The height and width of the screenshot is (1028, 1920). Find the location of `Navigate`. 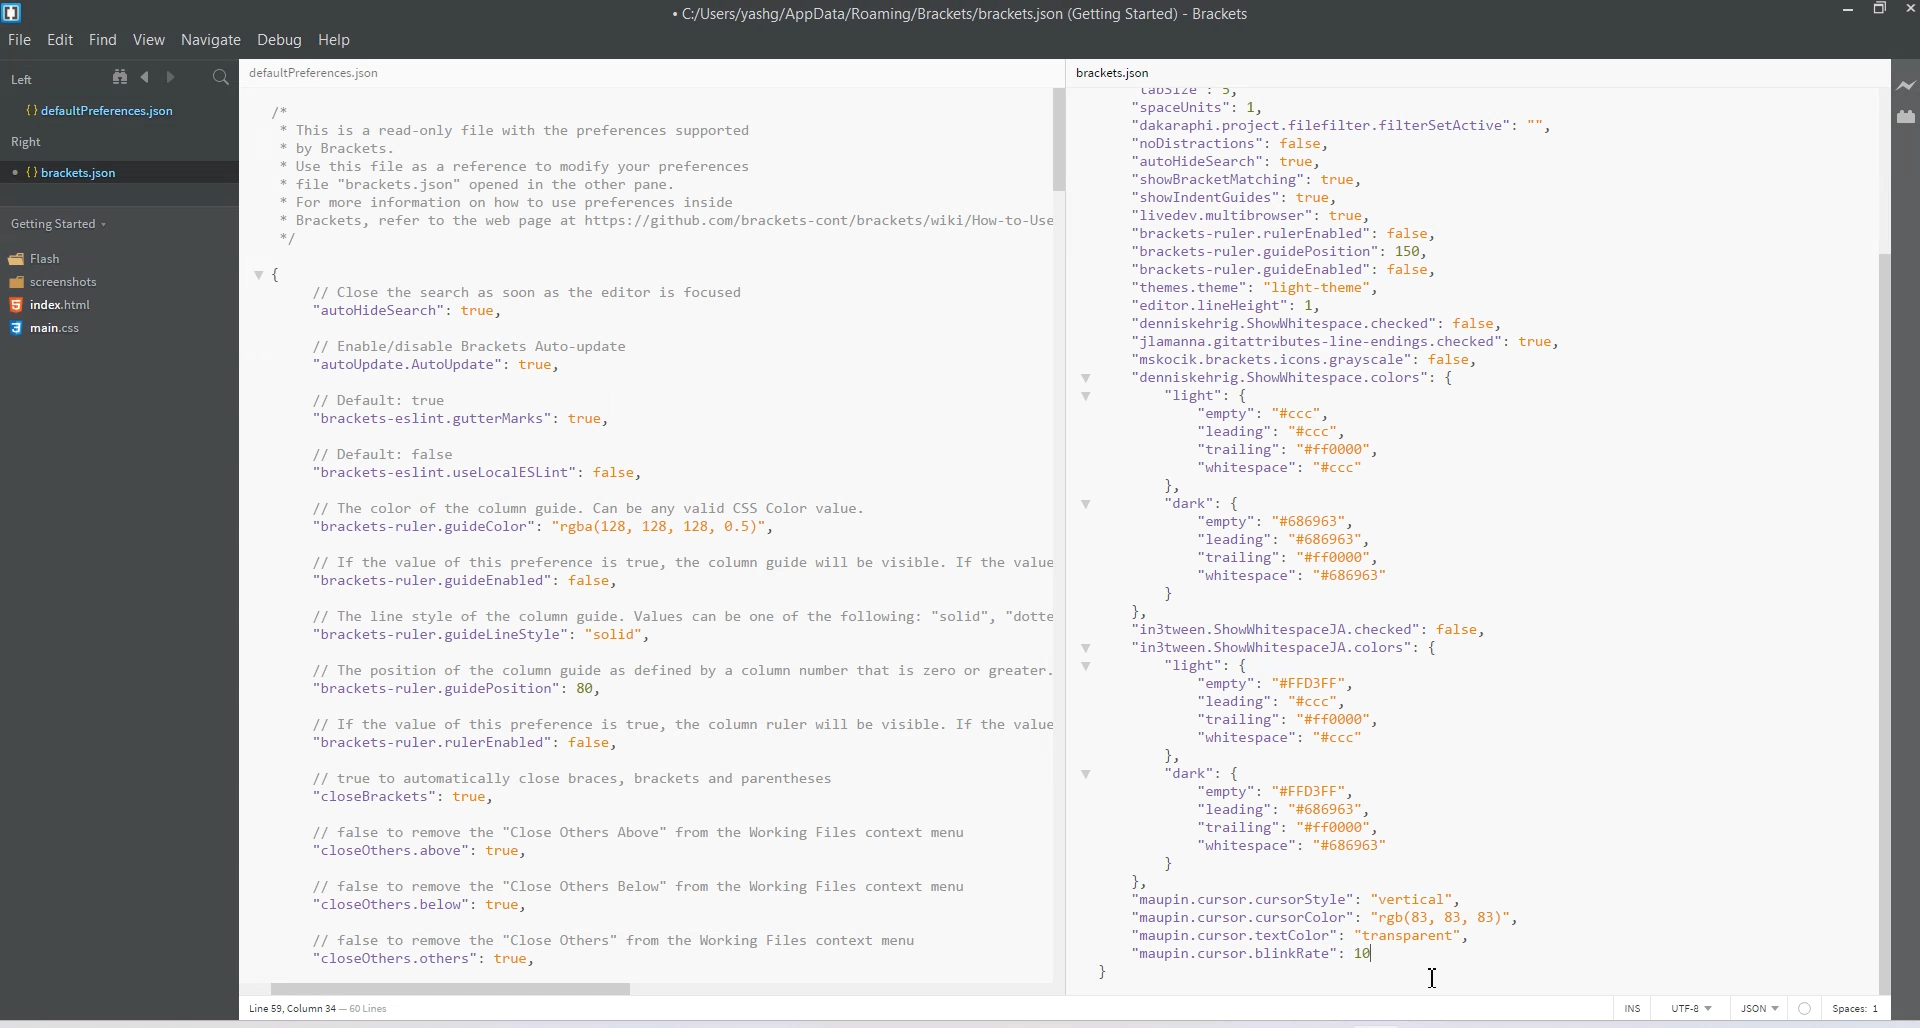

Navigate is located at coordinates (213, 40).